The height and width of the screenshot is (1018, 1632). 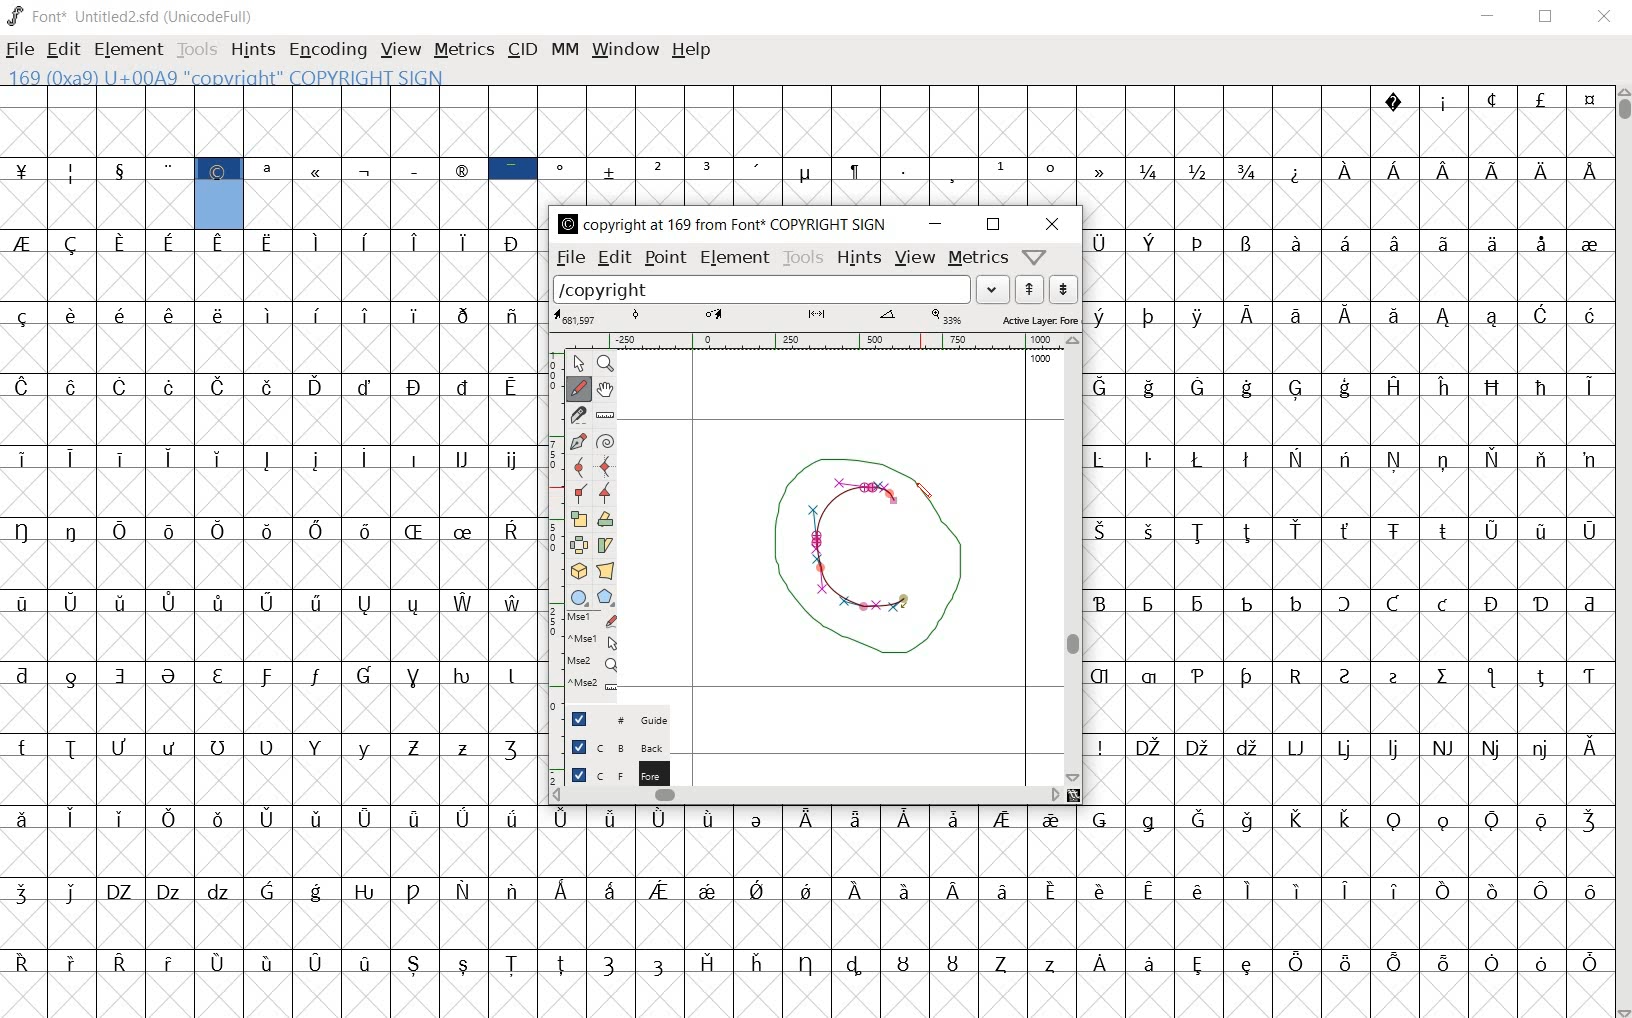 I want to click on cut splines in two, so click(x=577, y=414).